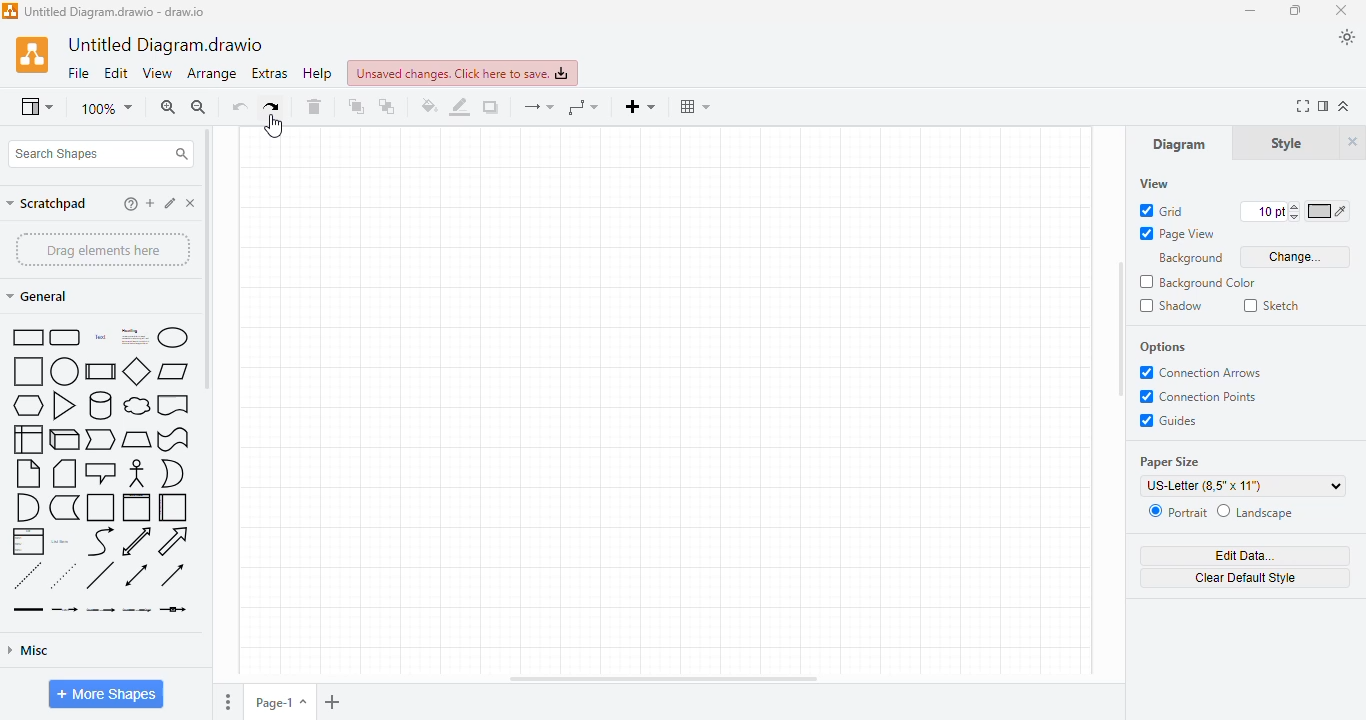  Describe the element at coordinates (191, 203) in the screenshot. I see `delete` at that location.